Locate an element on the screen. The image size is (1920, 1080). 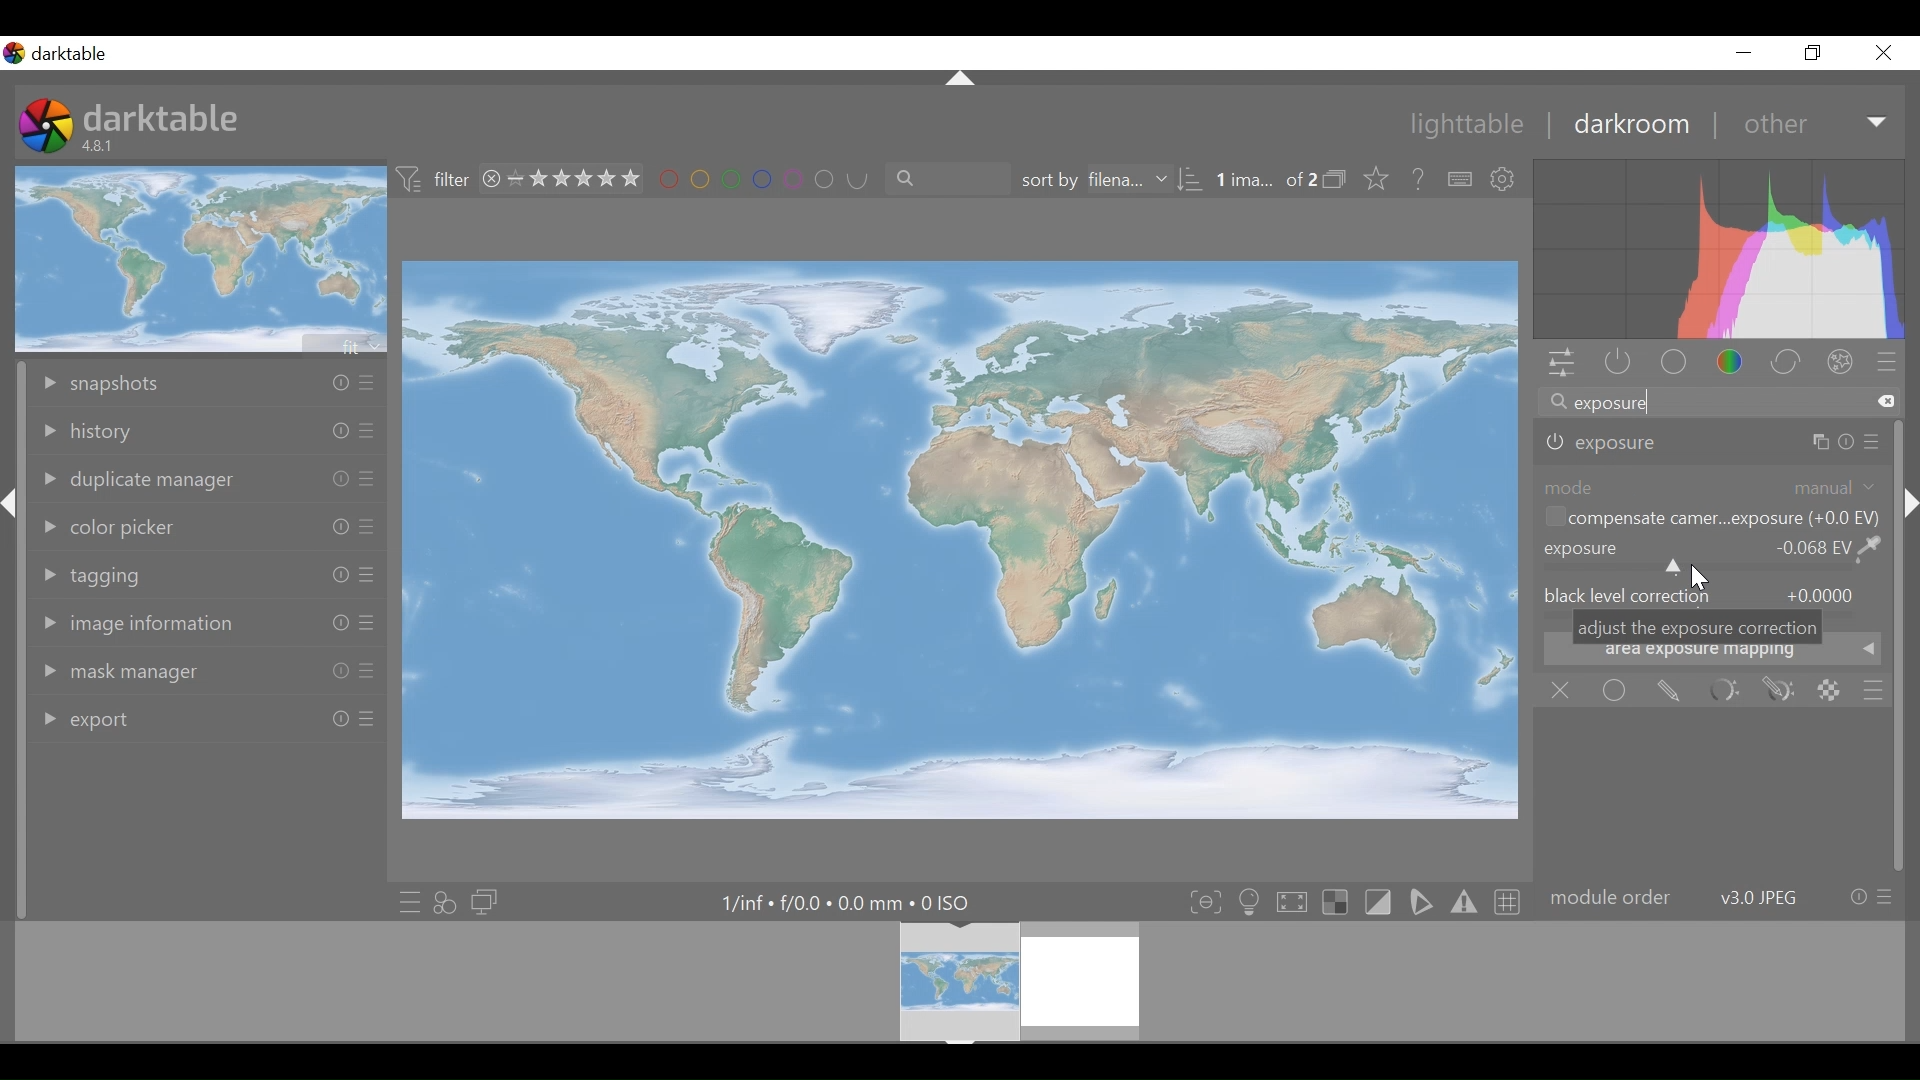
range filtering is located at coordinates (556, 180).